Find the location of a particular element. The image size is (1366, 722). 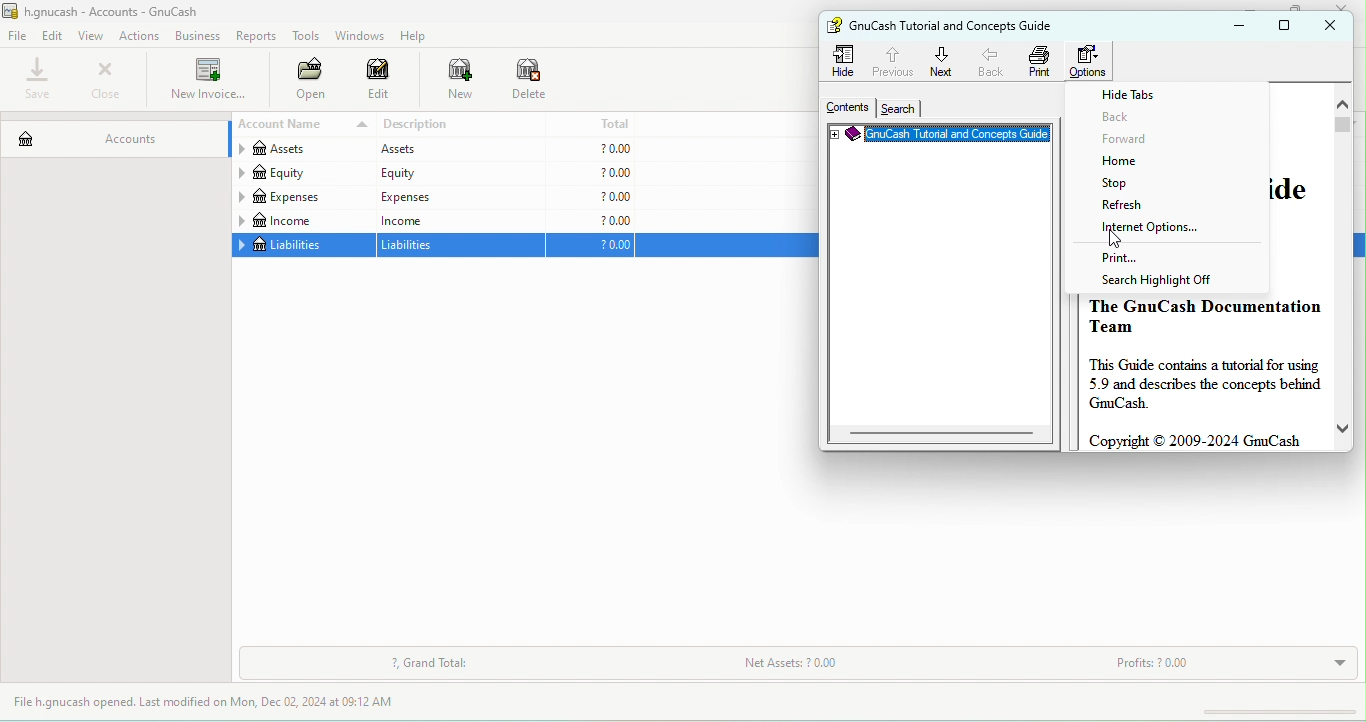

home is located at coordinates (1147, 163).